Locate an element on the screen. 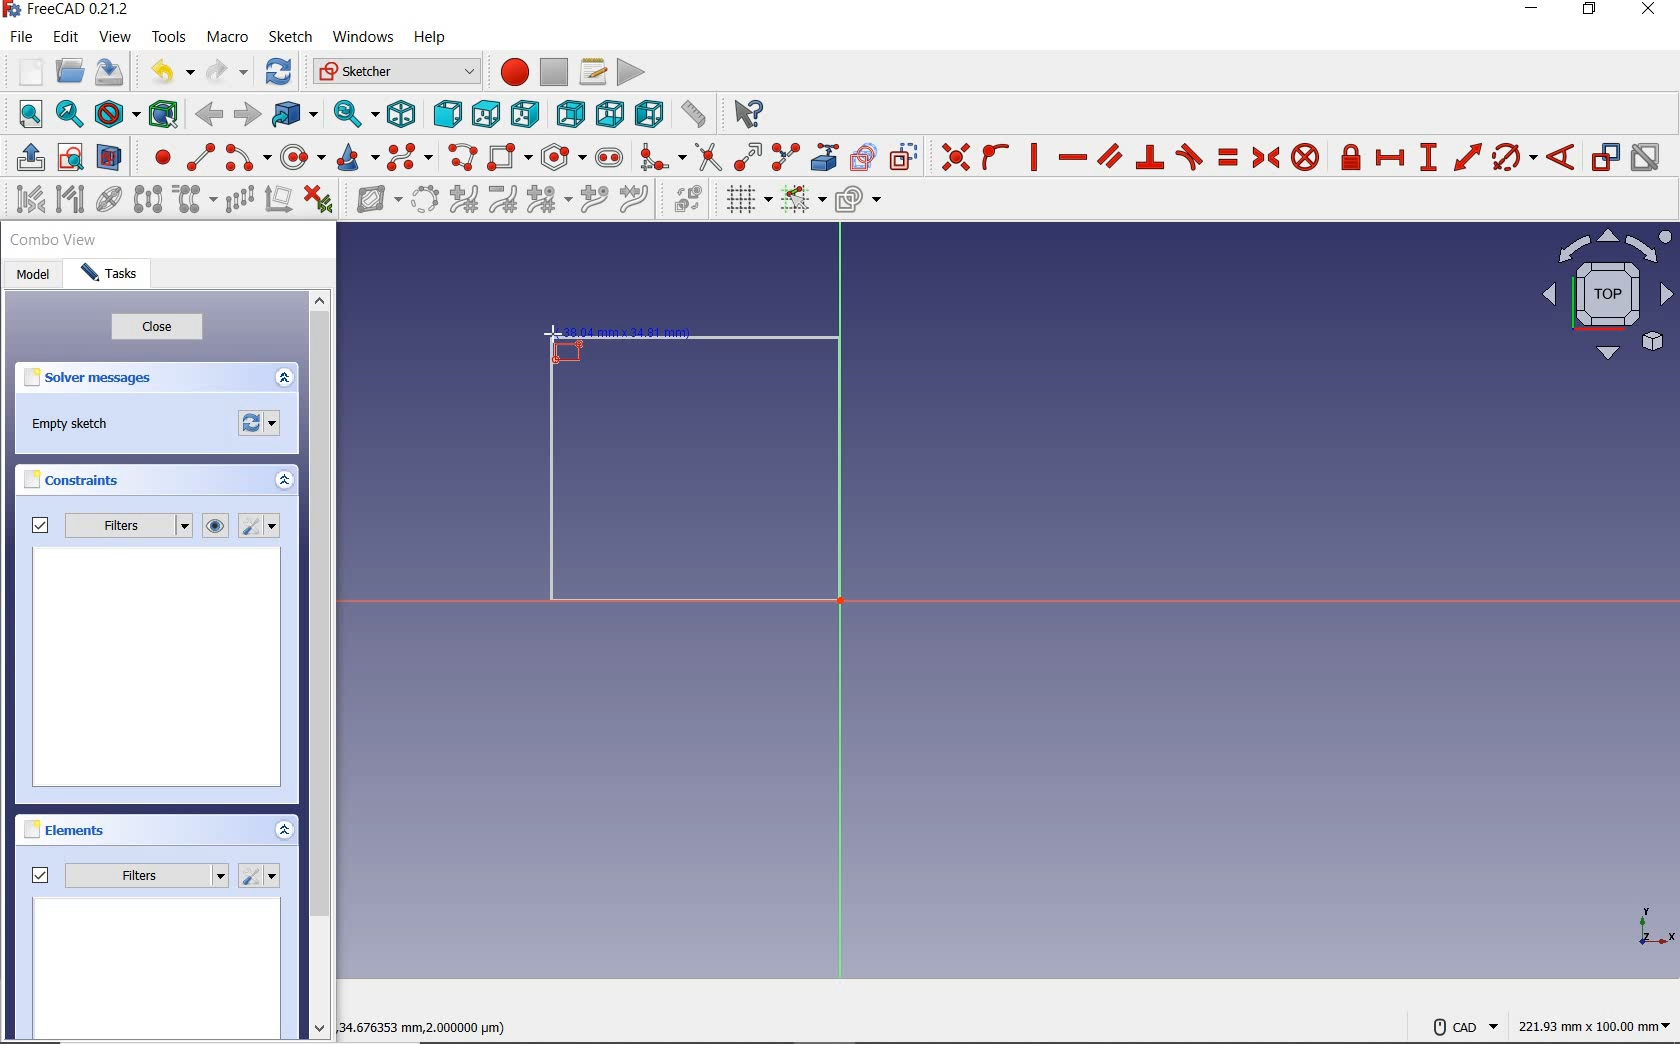  front is located at coordinates (445, 115).